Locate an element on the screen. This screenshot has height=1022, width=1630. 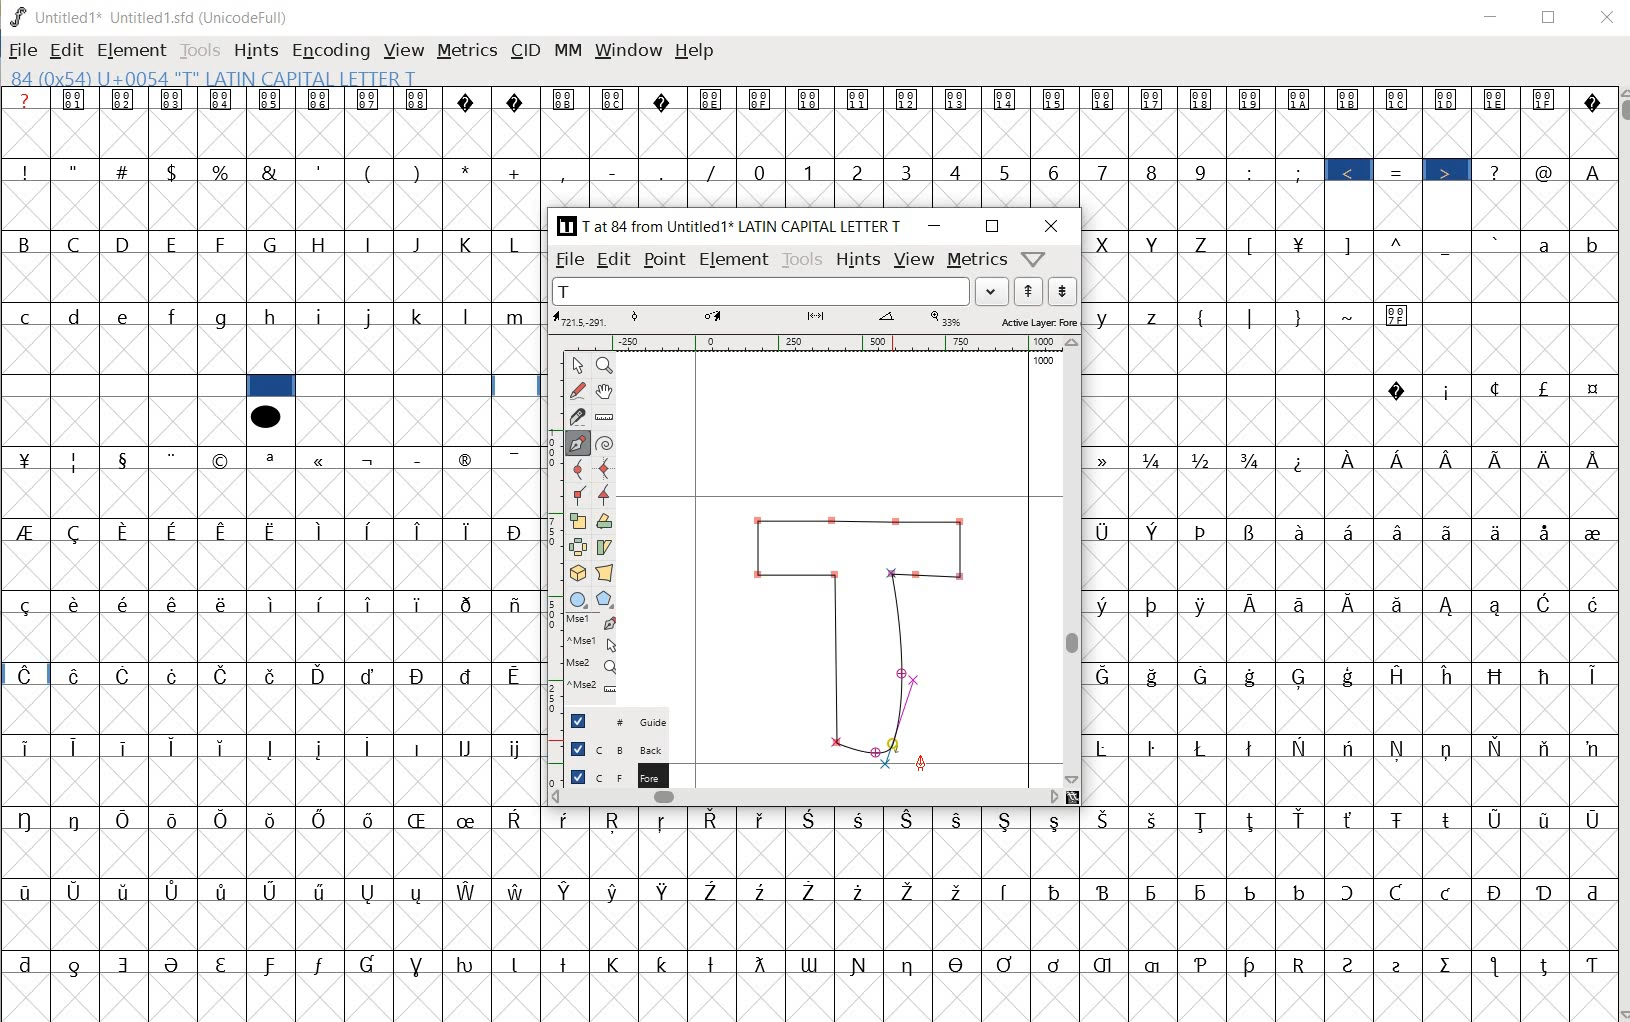
Symbol is located at coordinates (321, 460).